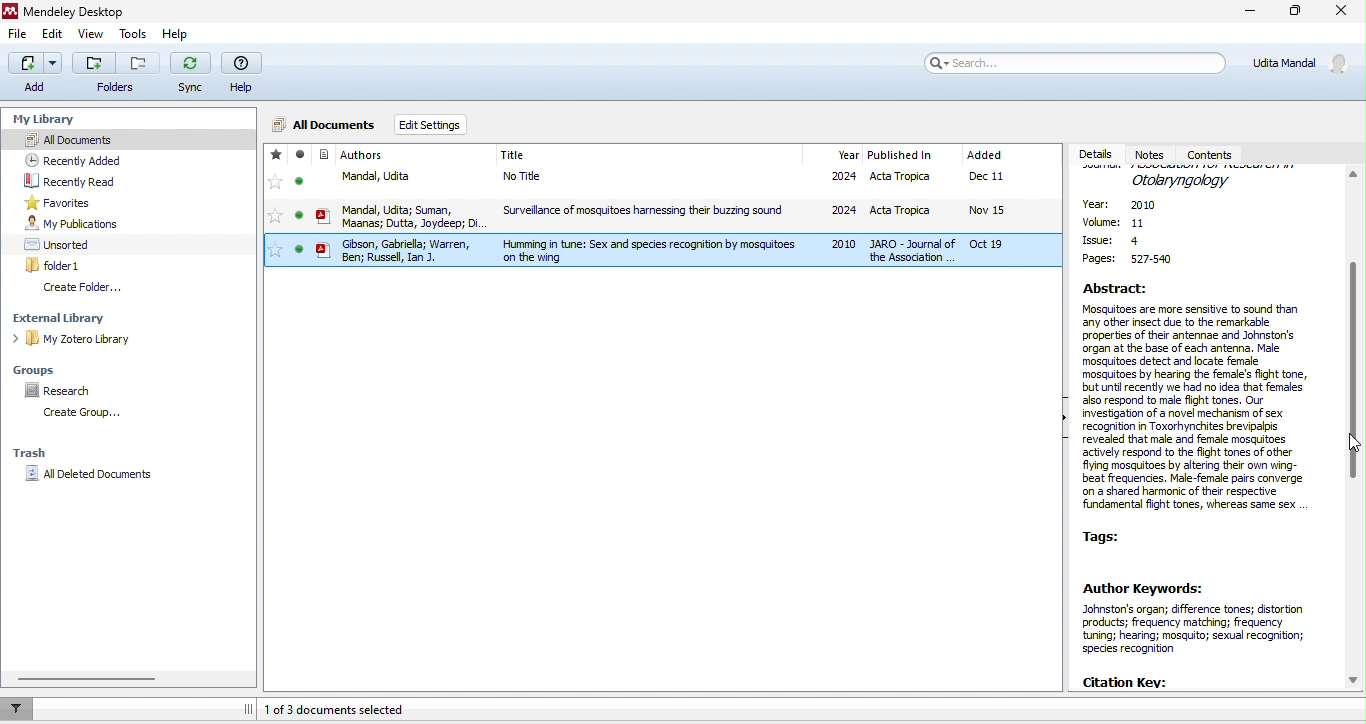 The image size is (1366, 724). What do you see at coordinates (76, 340) in the screenshot?
I see `my zotero library` at bounding box center [76, 340].